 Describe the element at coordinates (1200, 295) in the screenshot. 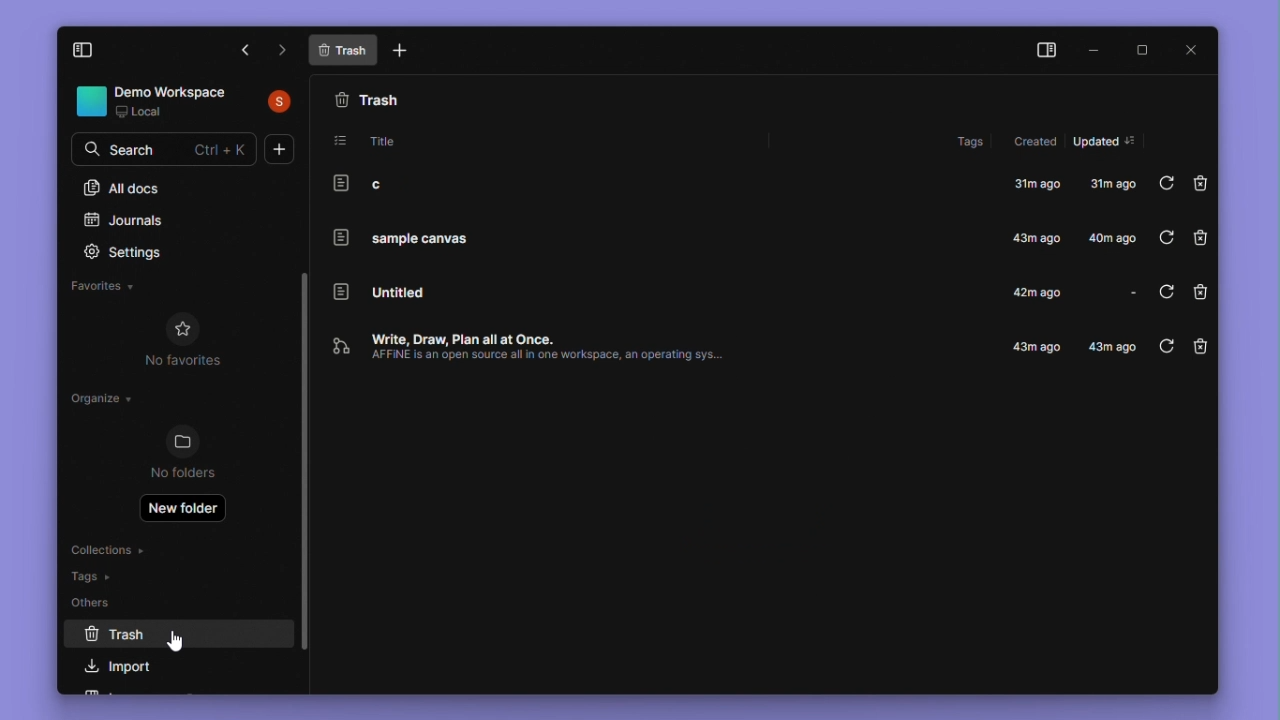

I see `delete forever` at that location.